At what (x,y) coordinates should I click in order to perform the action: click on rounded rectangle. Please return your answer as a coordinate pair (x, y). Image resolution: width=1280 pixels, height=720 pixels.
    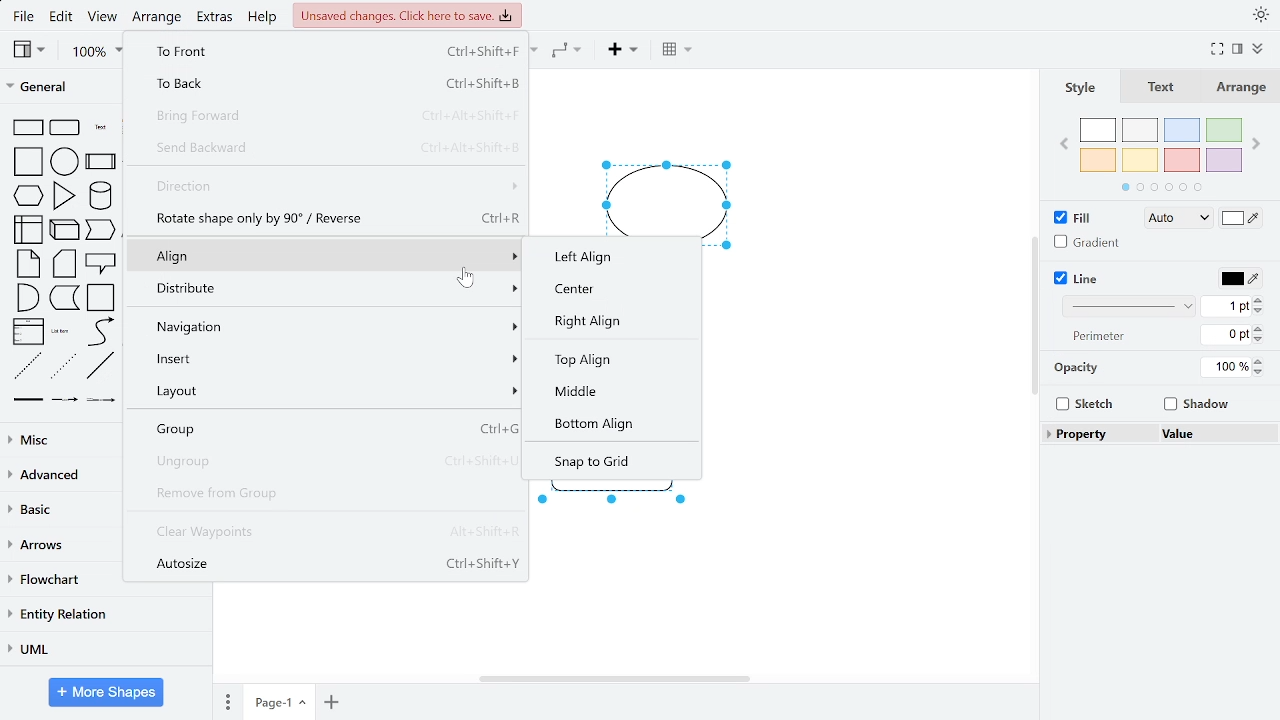
    Looking at the image, I should click on (66, 127).